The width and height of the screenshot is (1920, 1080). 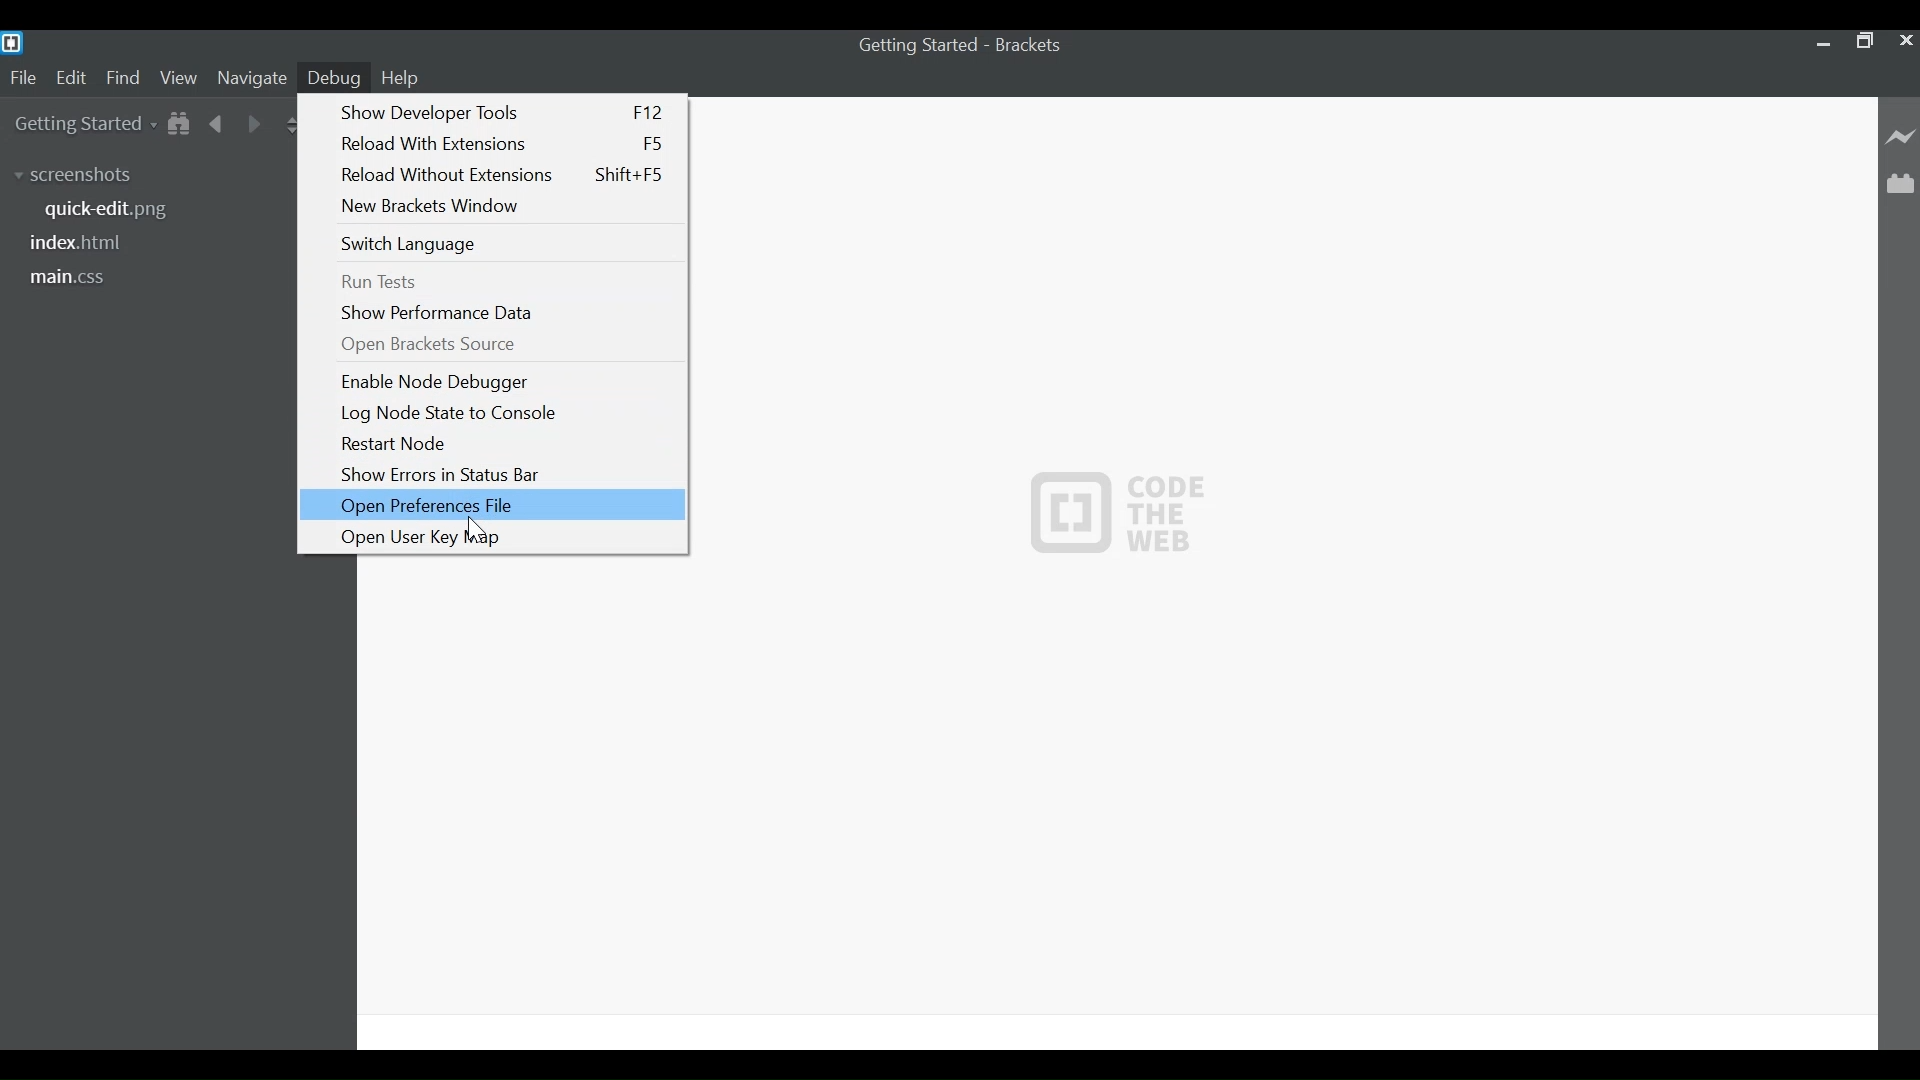 I want to click on Enable Node Debugger, so click(x=439, y=381).